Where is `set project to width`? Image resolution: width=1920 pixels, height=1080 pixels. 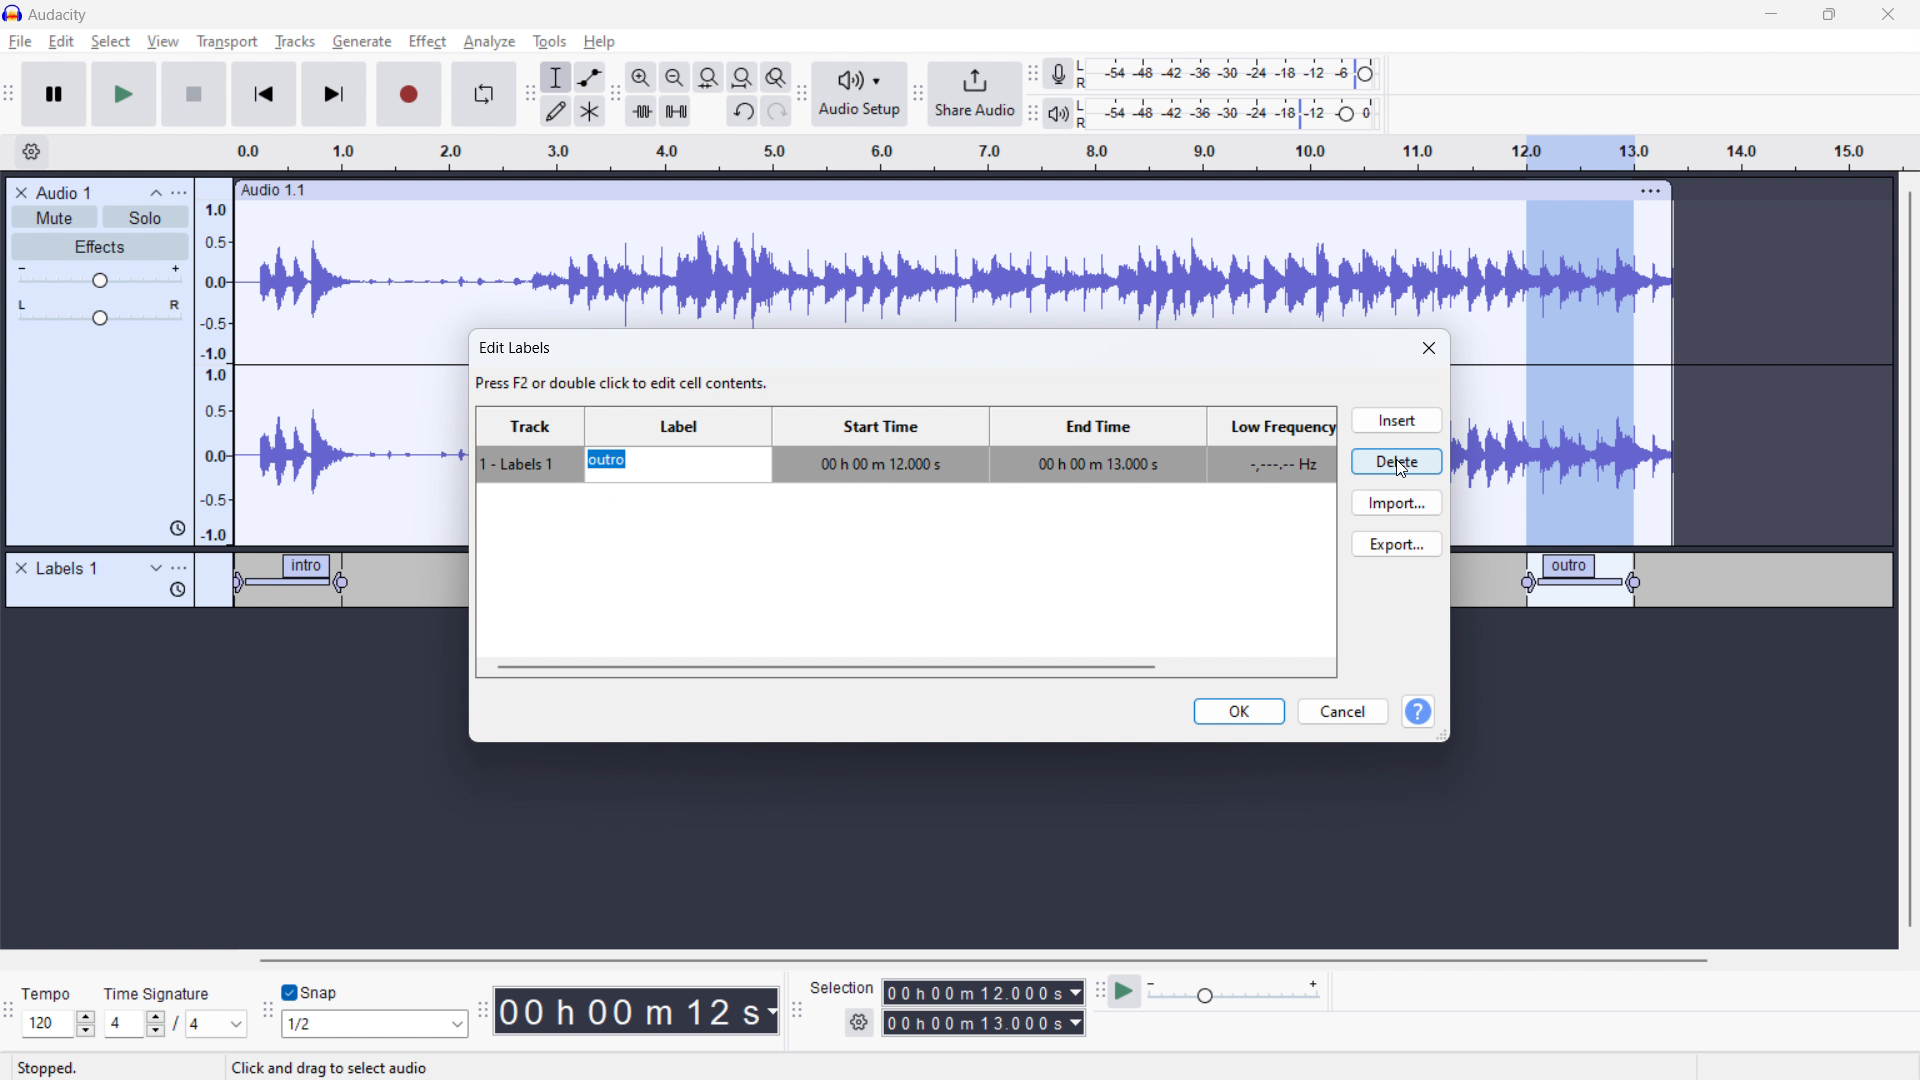
set project to width is located at coordinates (742, 77).